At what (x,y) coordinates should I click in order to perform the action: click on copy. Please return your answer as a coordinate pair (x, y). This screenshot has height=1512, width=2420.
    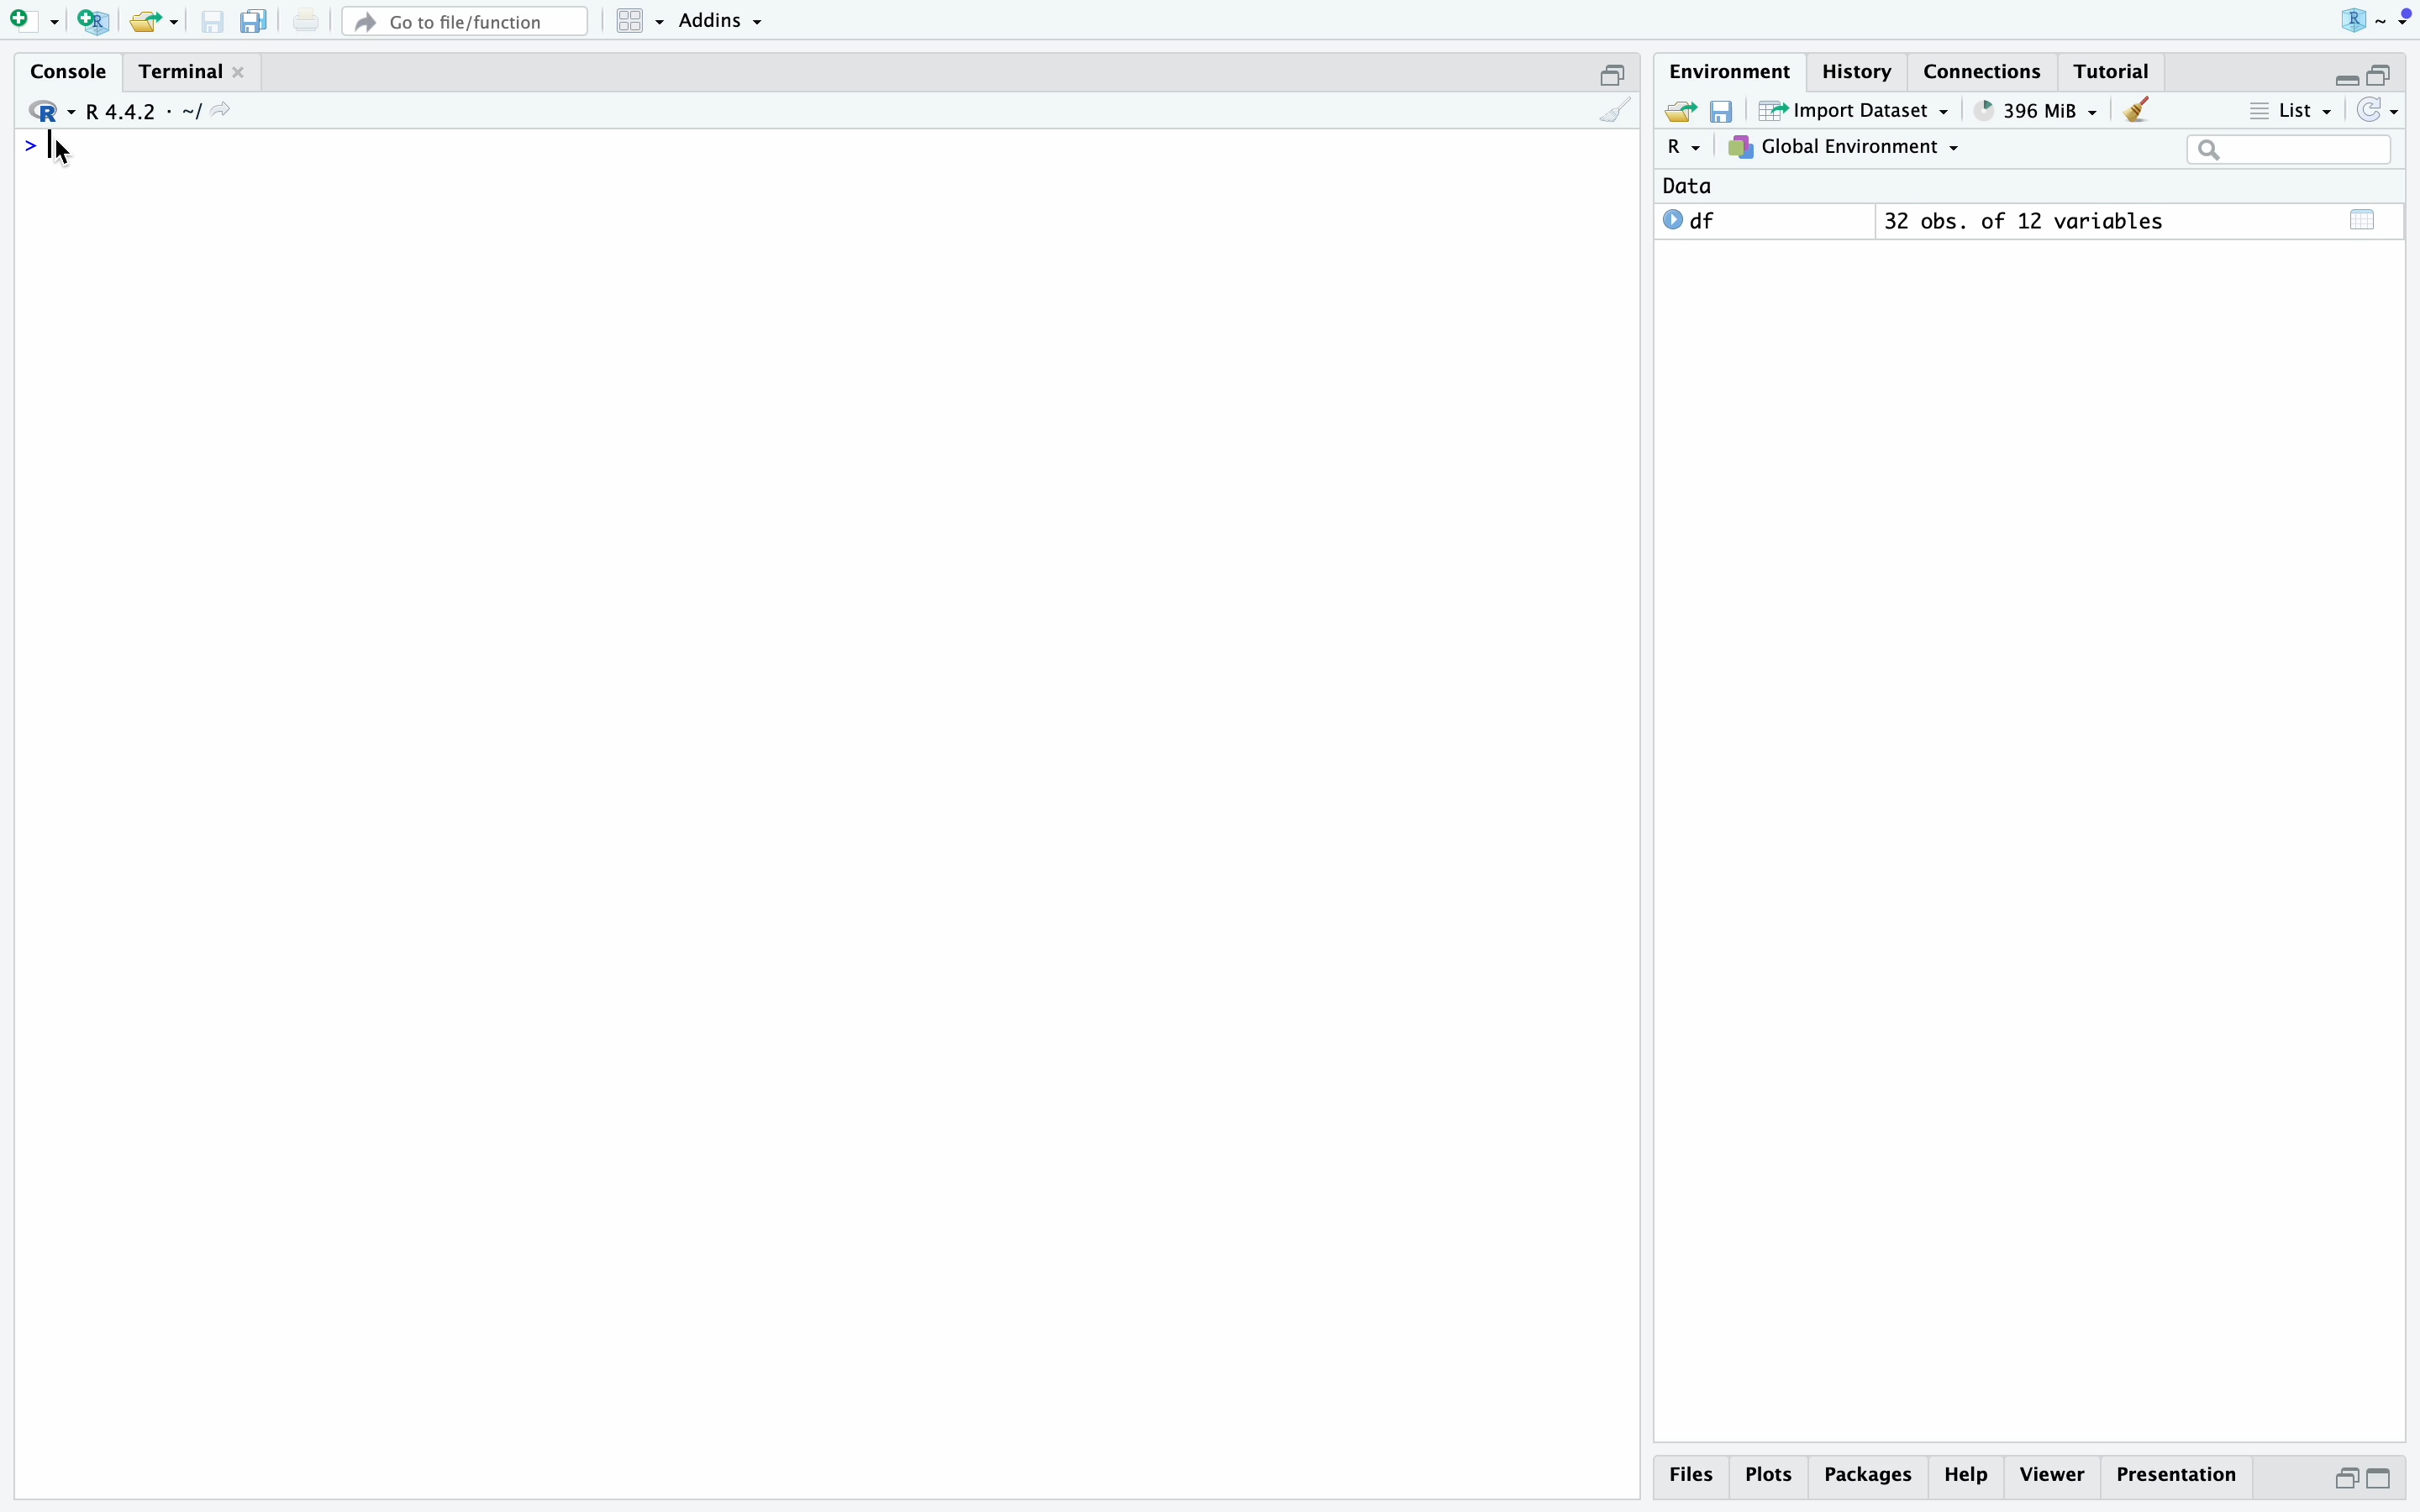
    Looking at the image, I should click on (258, 23).